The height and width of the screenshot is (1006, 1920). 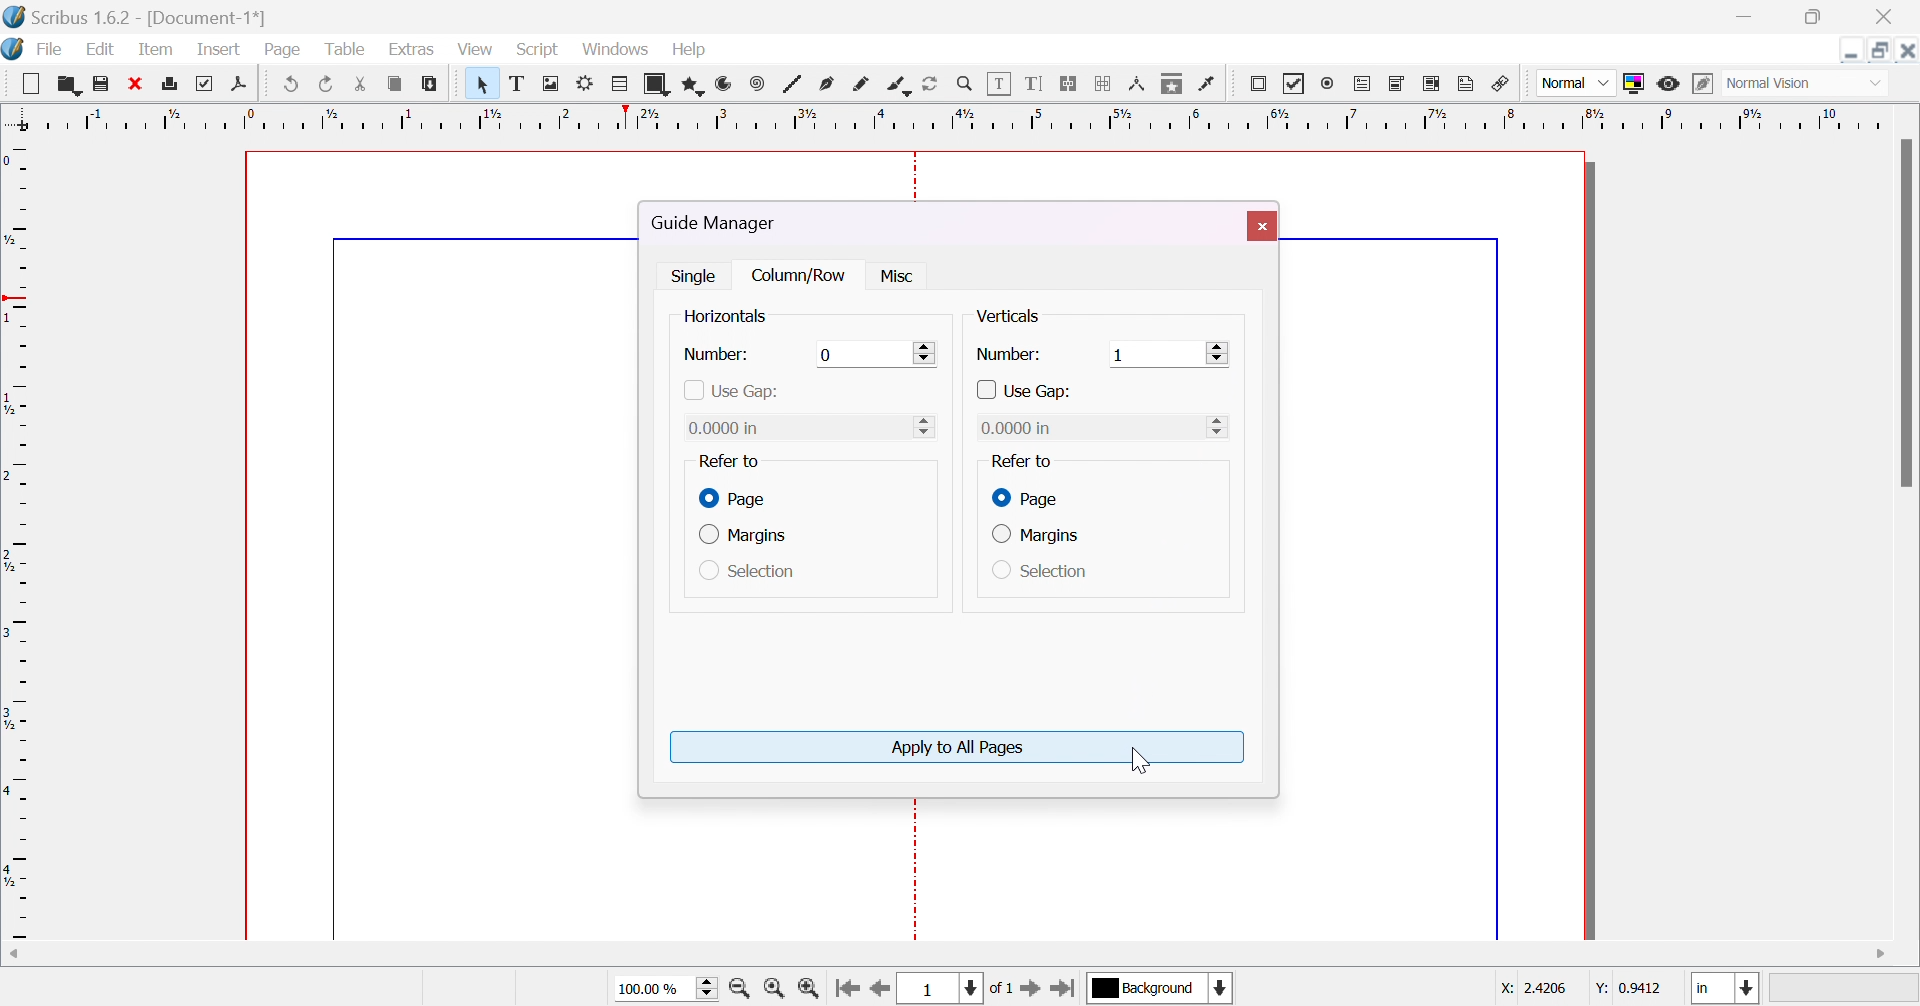 I want to click on selection, so click(x=1041, y=571).